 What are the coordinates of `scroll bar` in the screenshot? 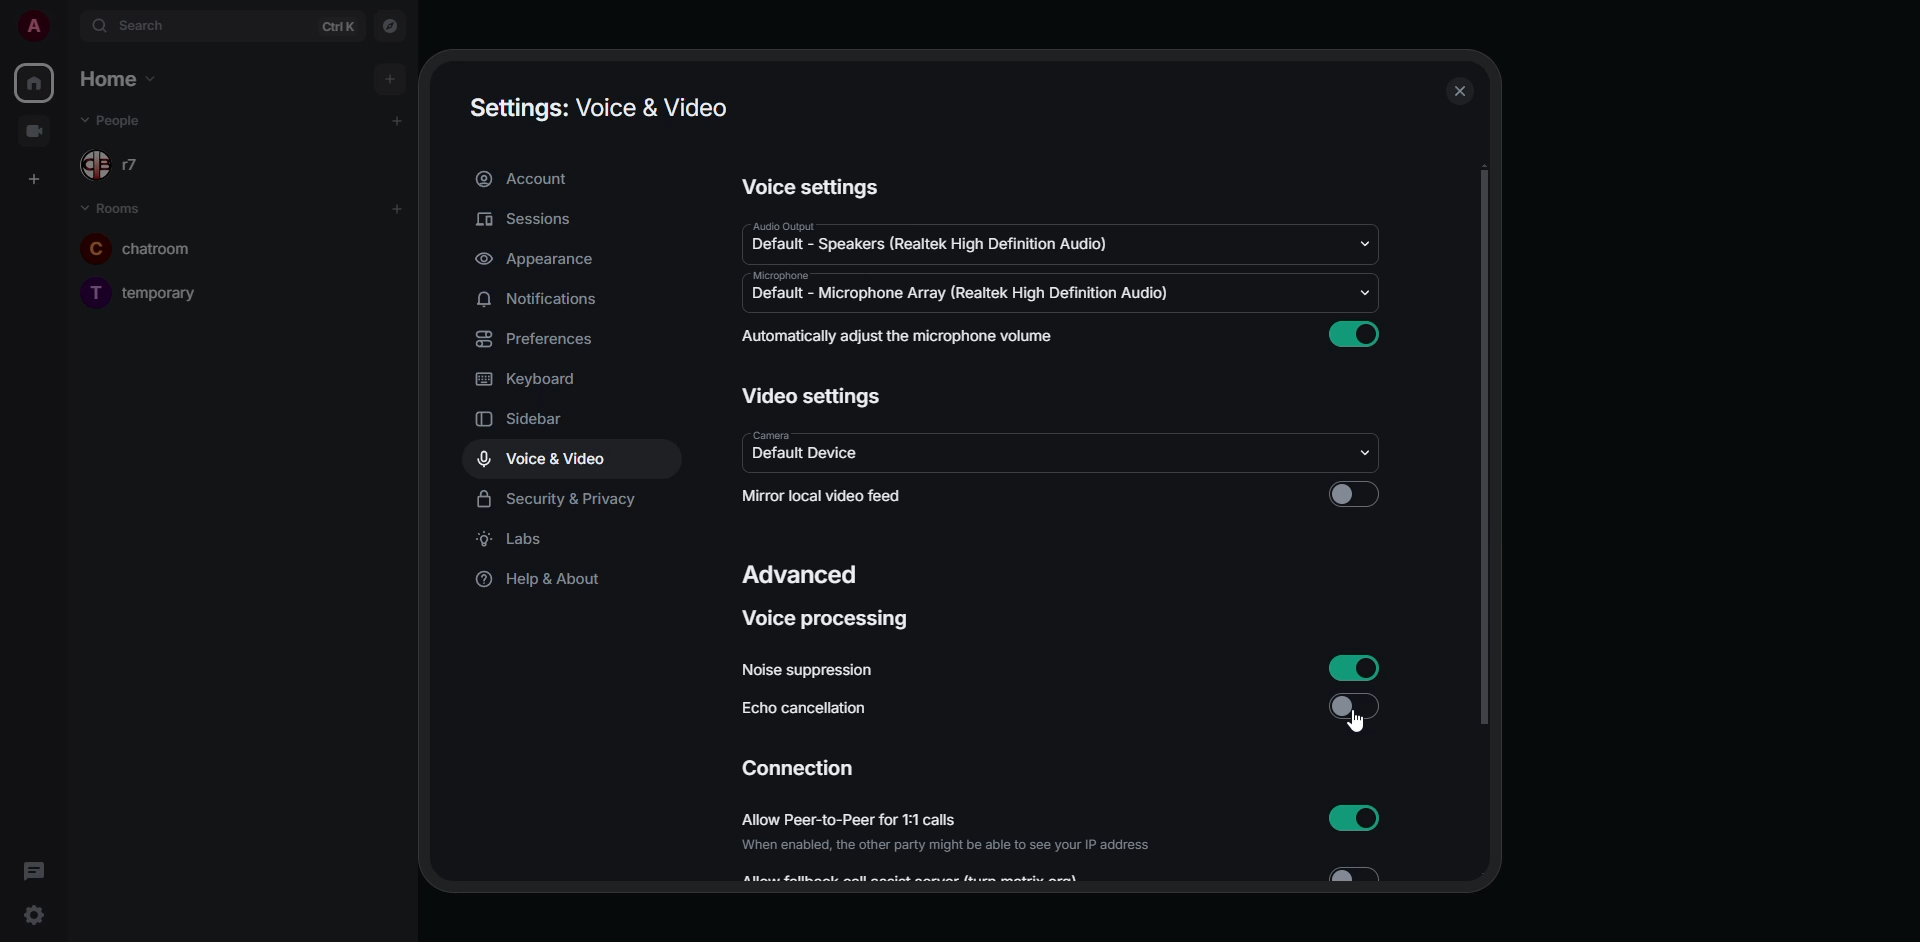 It's located at (1486, 445).